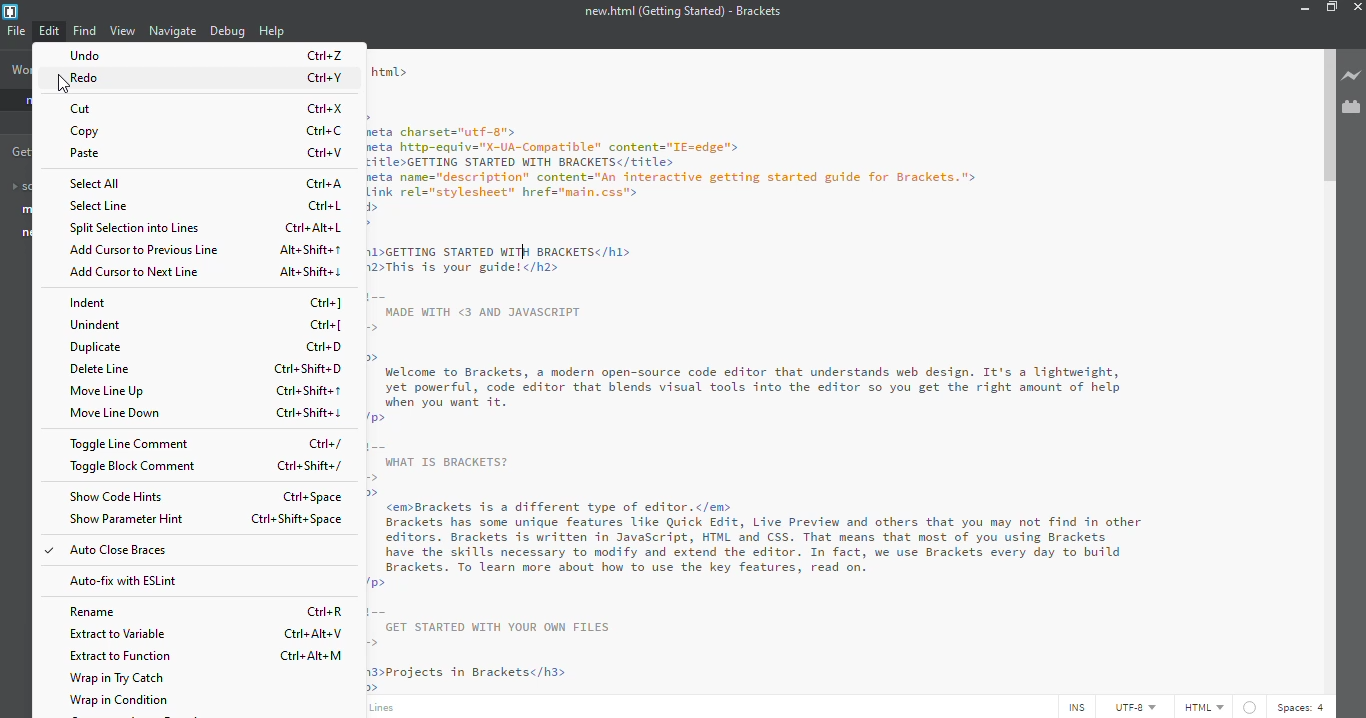 The height and width of the screenshot is (718, 1366). What do you see at coordinates (1331, 6) in the screenshot?
I see `maximize` at bounding box center [1331, 6].